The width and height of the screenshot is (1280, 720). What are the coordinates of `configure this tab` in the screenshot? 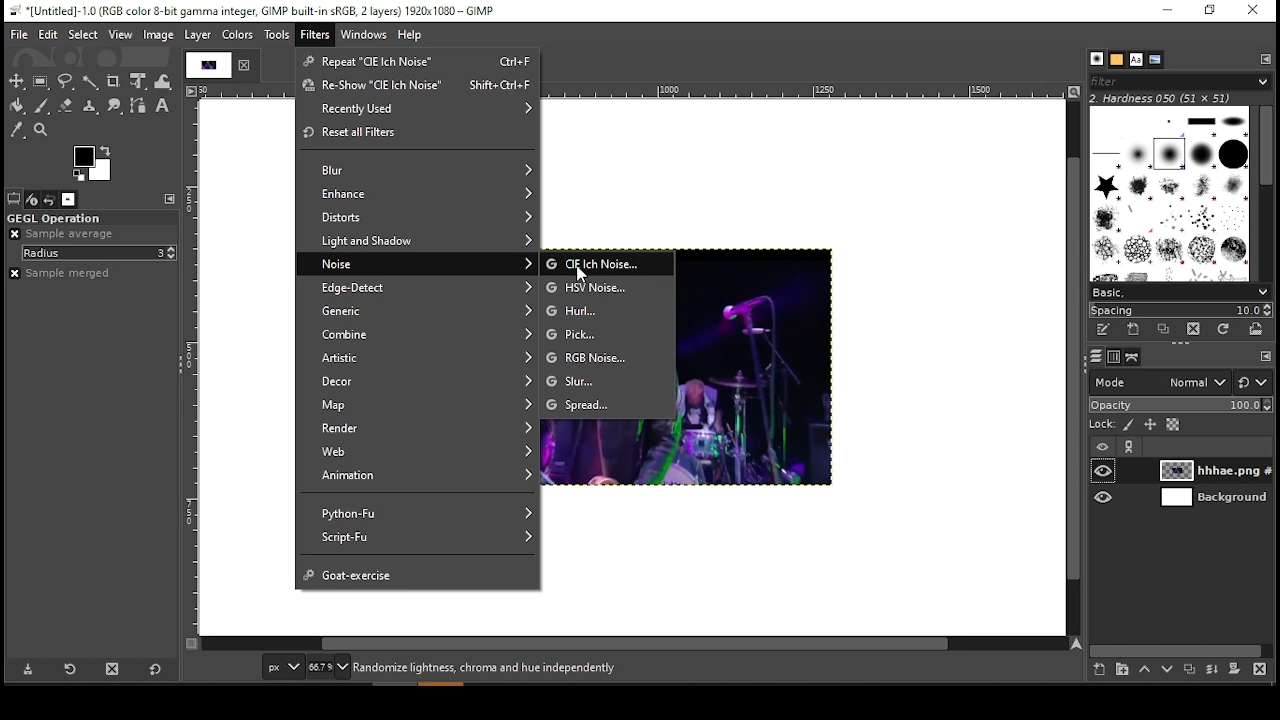 It's located at (1266, 61).